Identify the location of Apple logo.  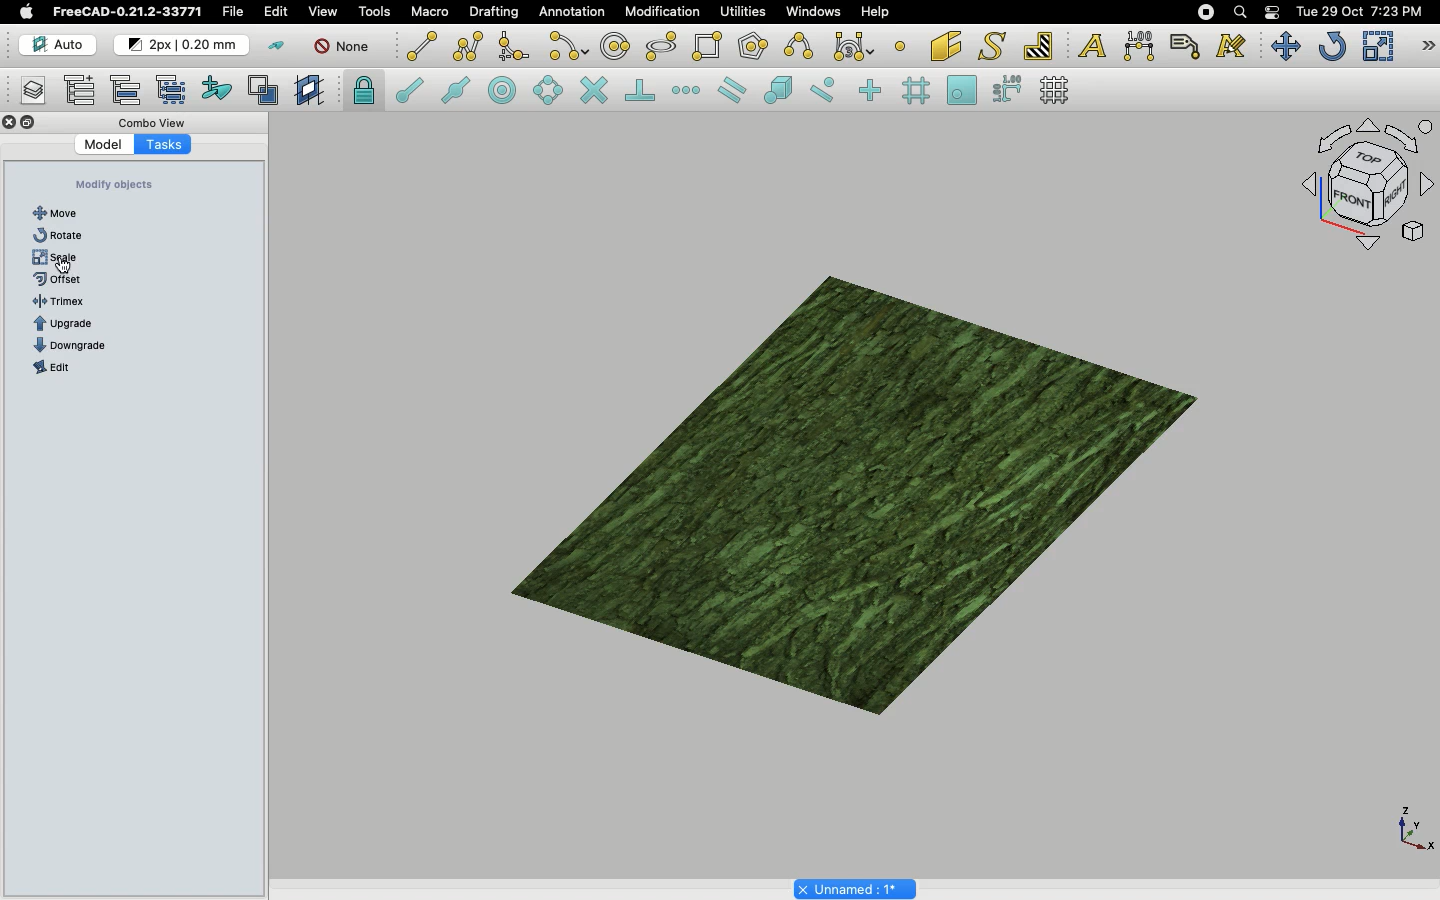
(26, 11).